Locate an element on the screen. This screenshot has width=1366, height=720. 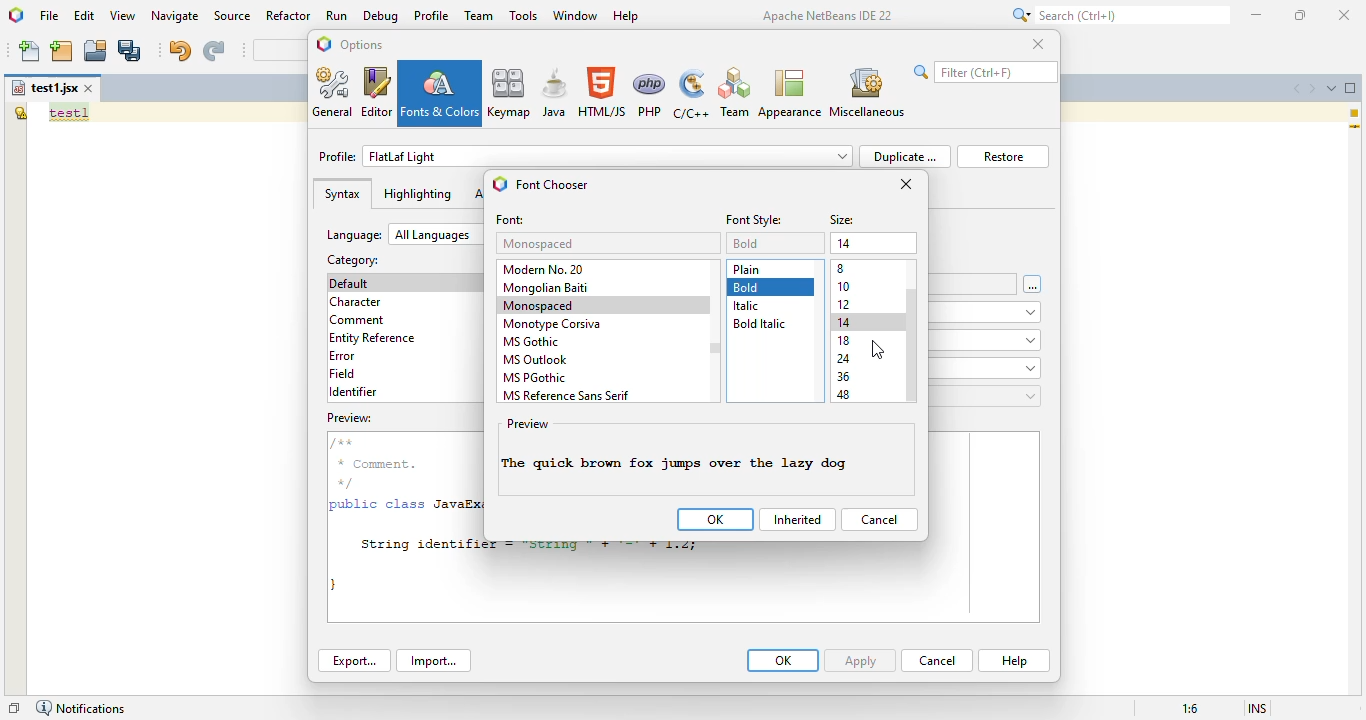
java is located at coordinates (554, 93).